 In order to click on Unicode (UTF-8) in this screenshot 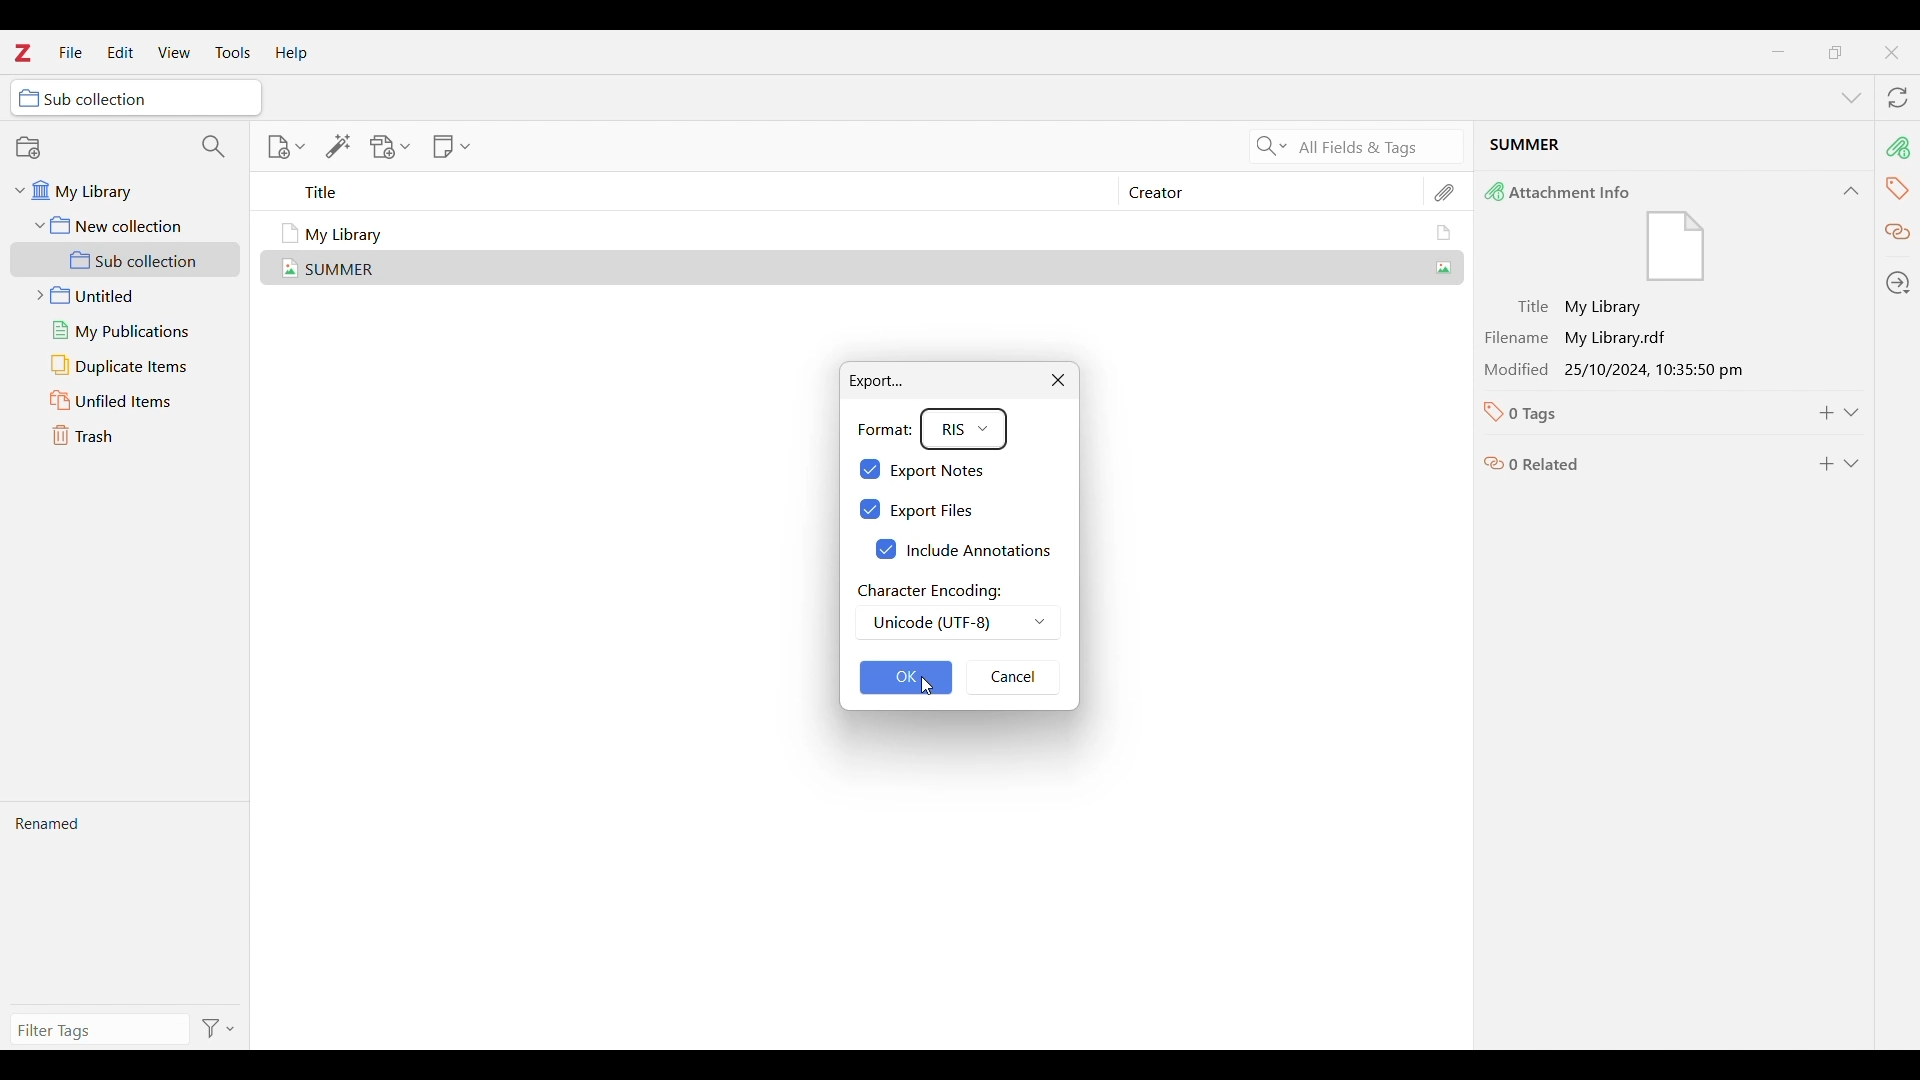, I will do `click(962, 624)`.